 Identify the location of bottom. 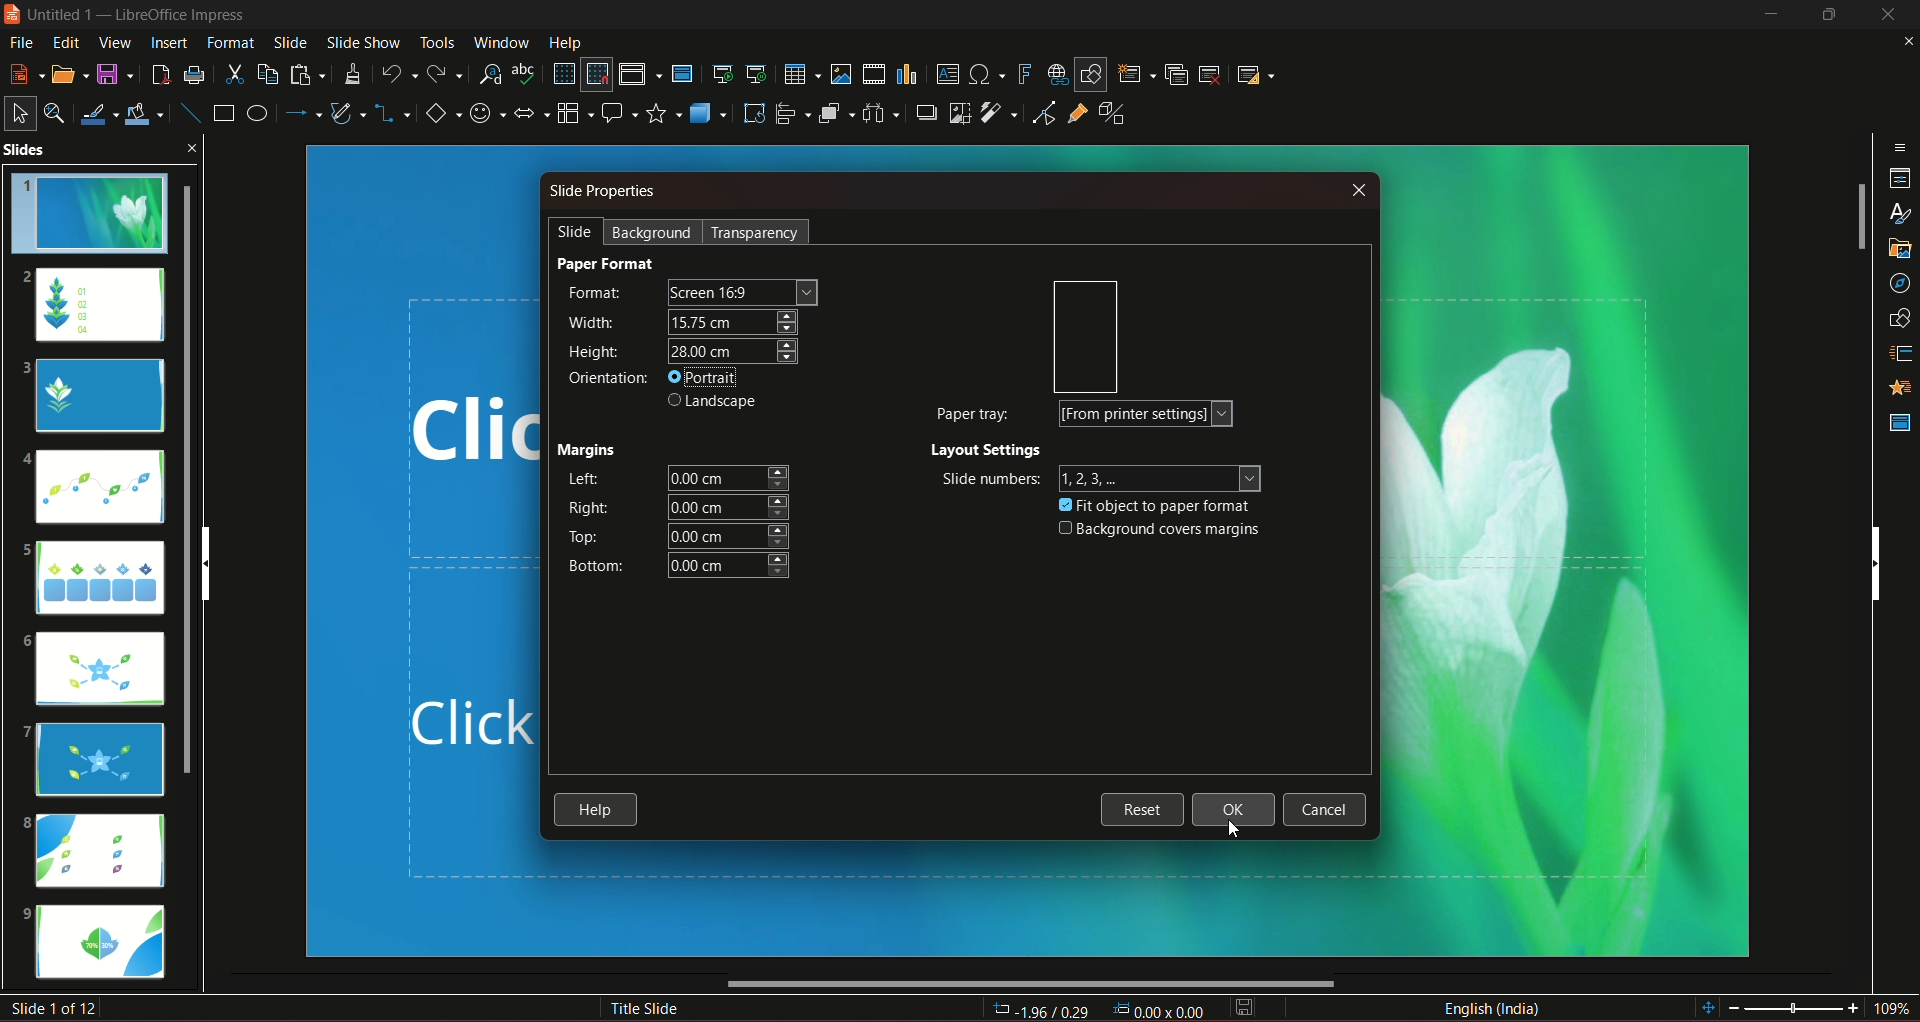
(593, 566).